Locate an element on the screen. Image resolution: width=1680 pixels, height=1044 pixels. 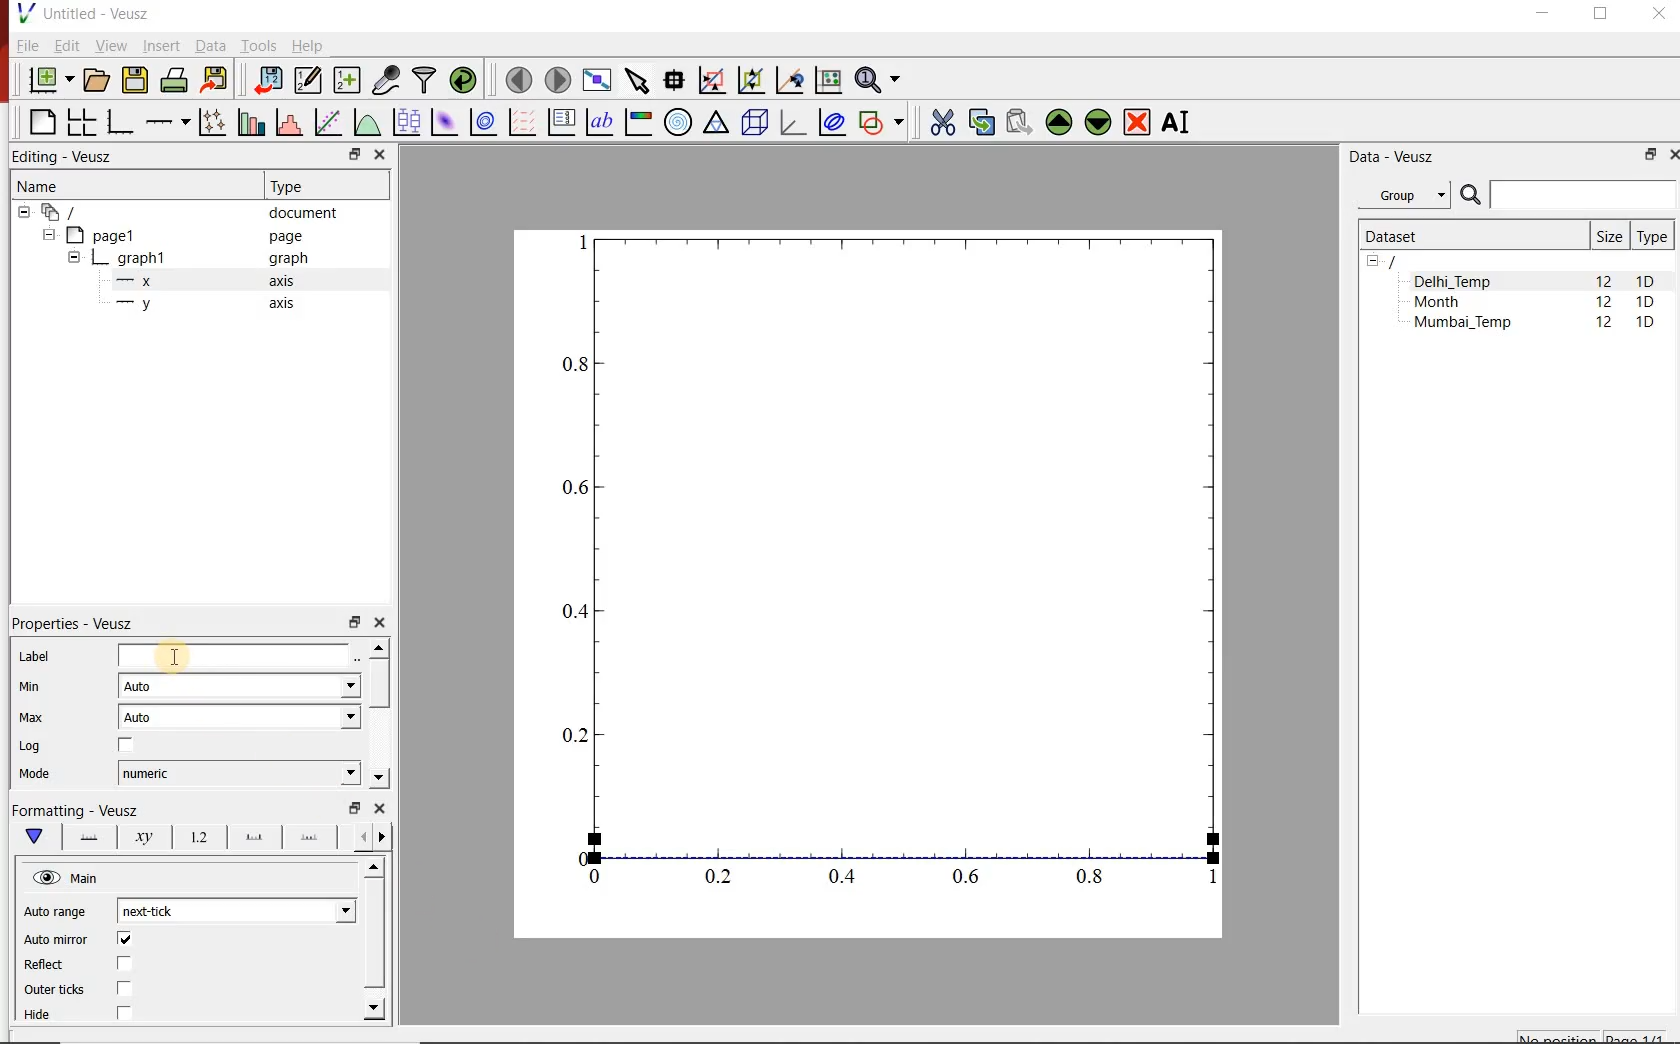
Size is located at coordinates (1609, 236).